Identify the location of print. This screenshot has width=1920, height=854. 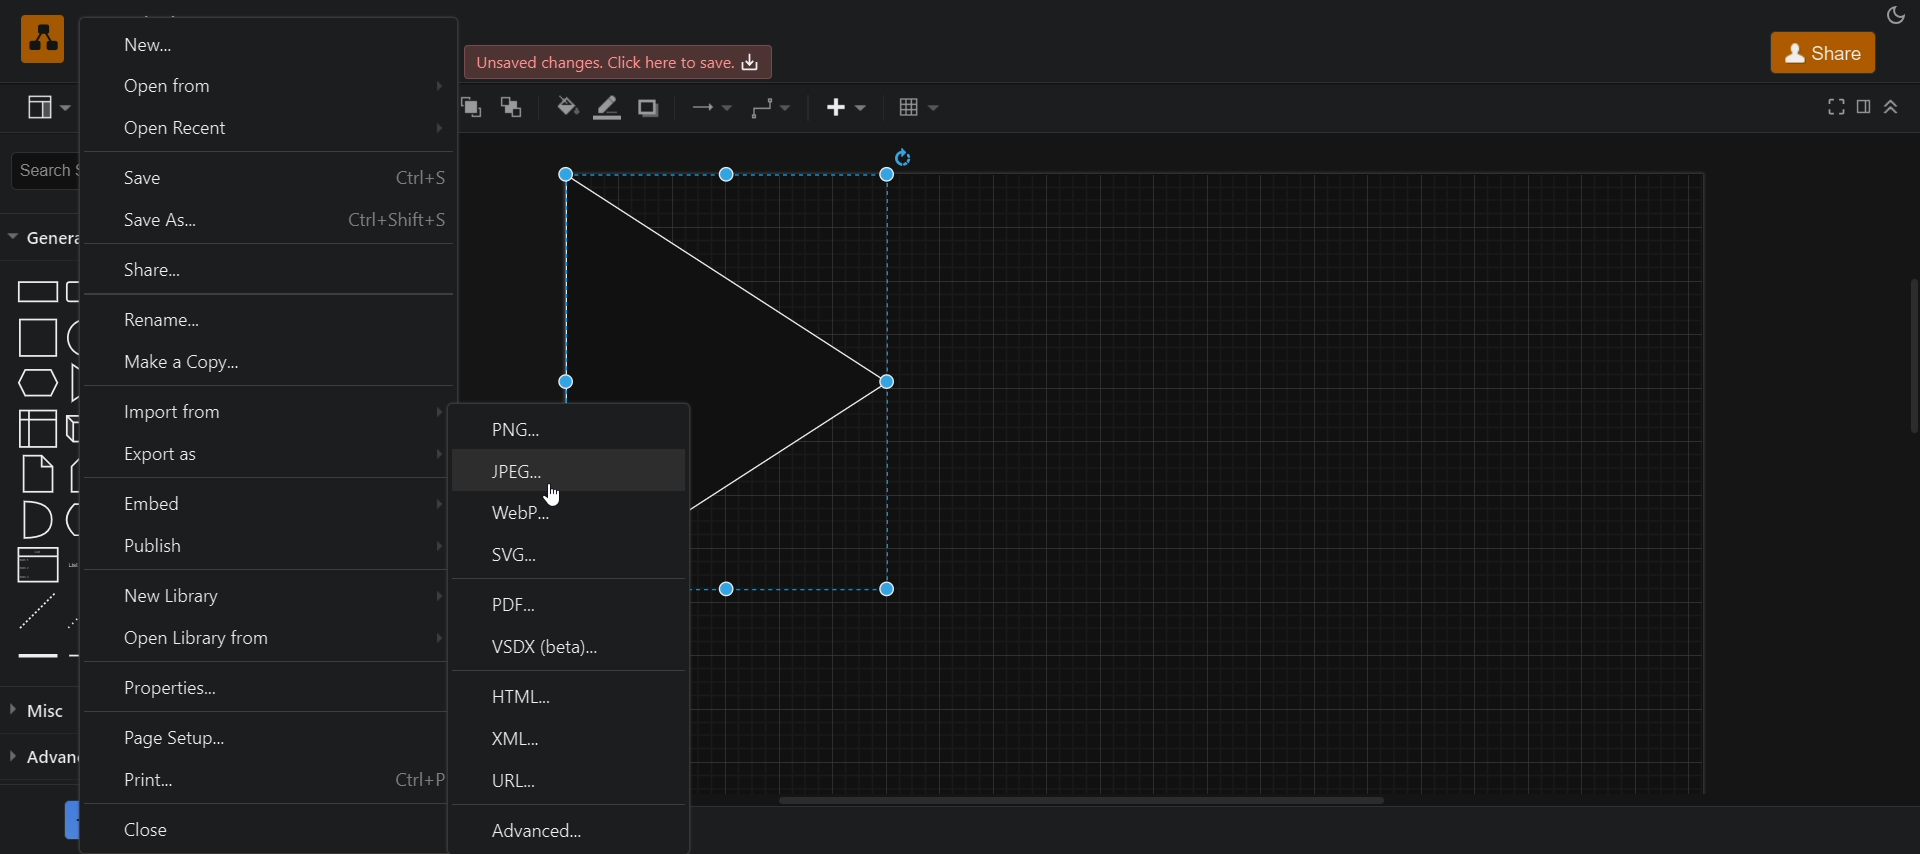
(259, 783).